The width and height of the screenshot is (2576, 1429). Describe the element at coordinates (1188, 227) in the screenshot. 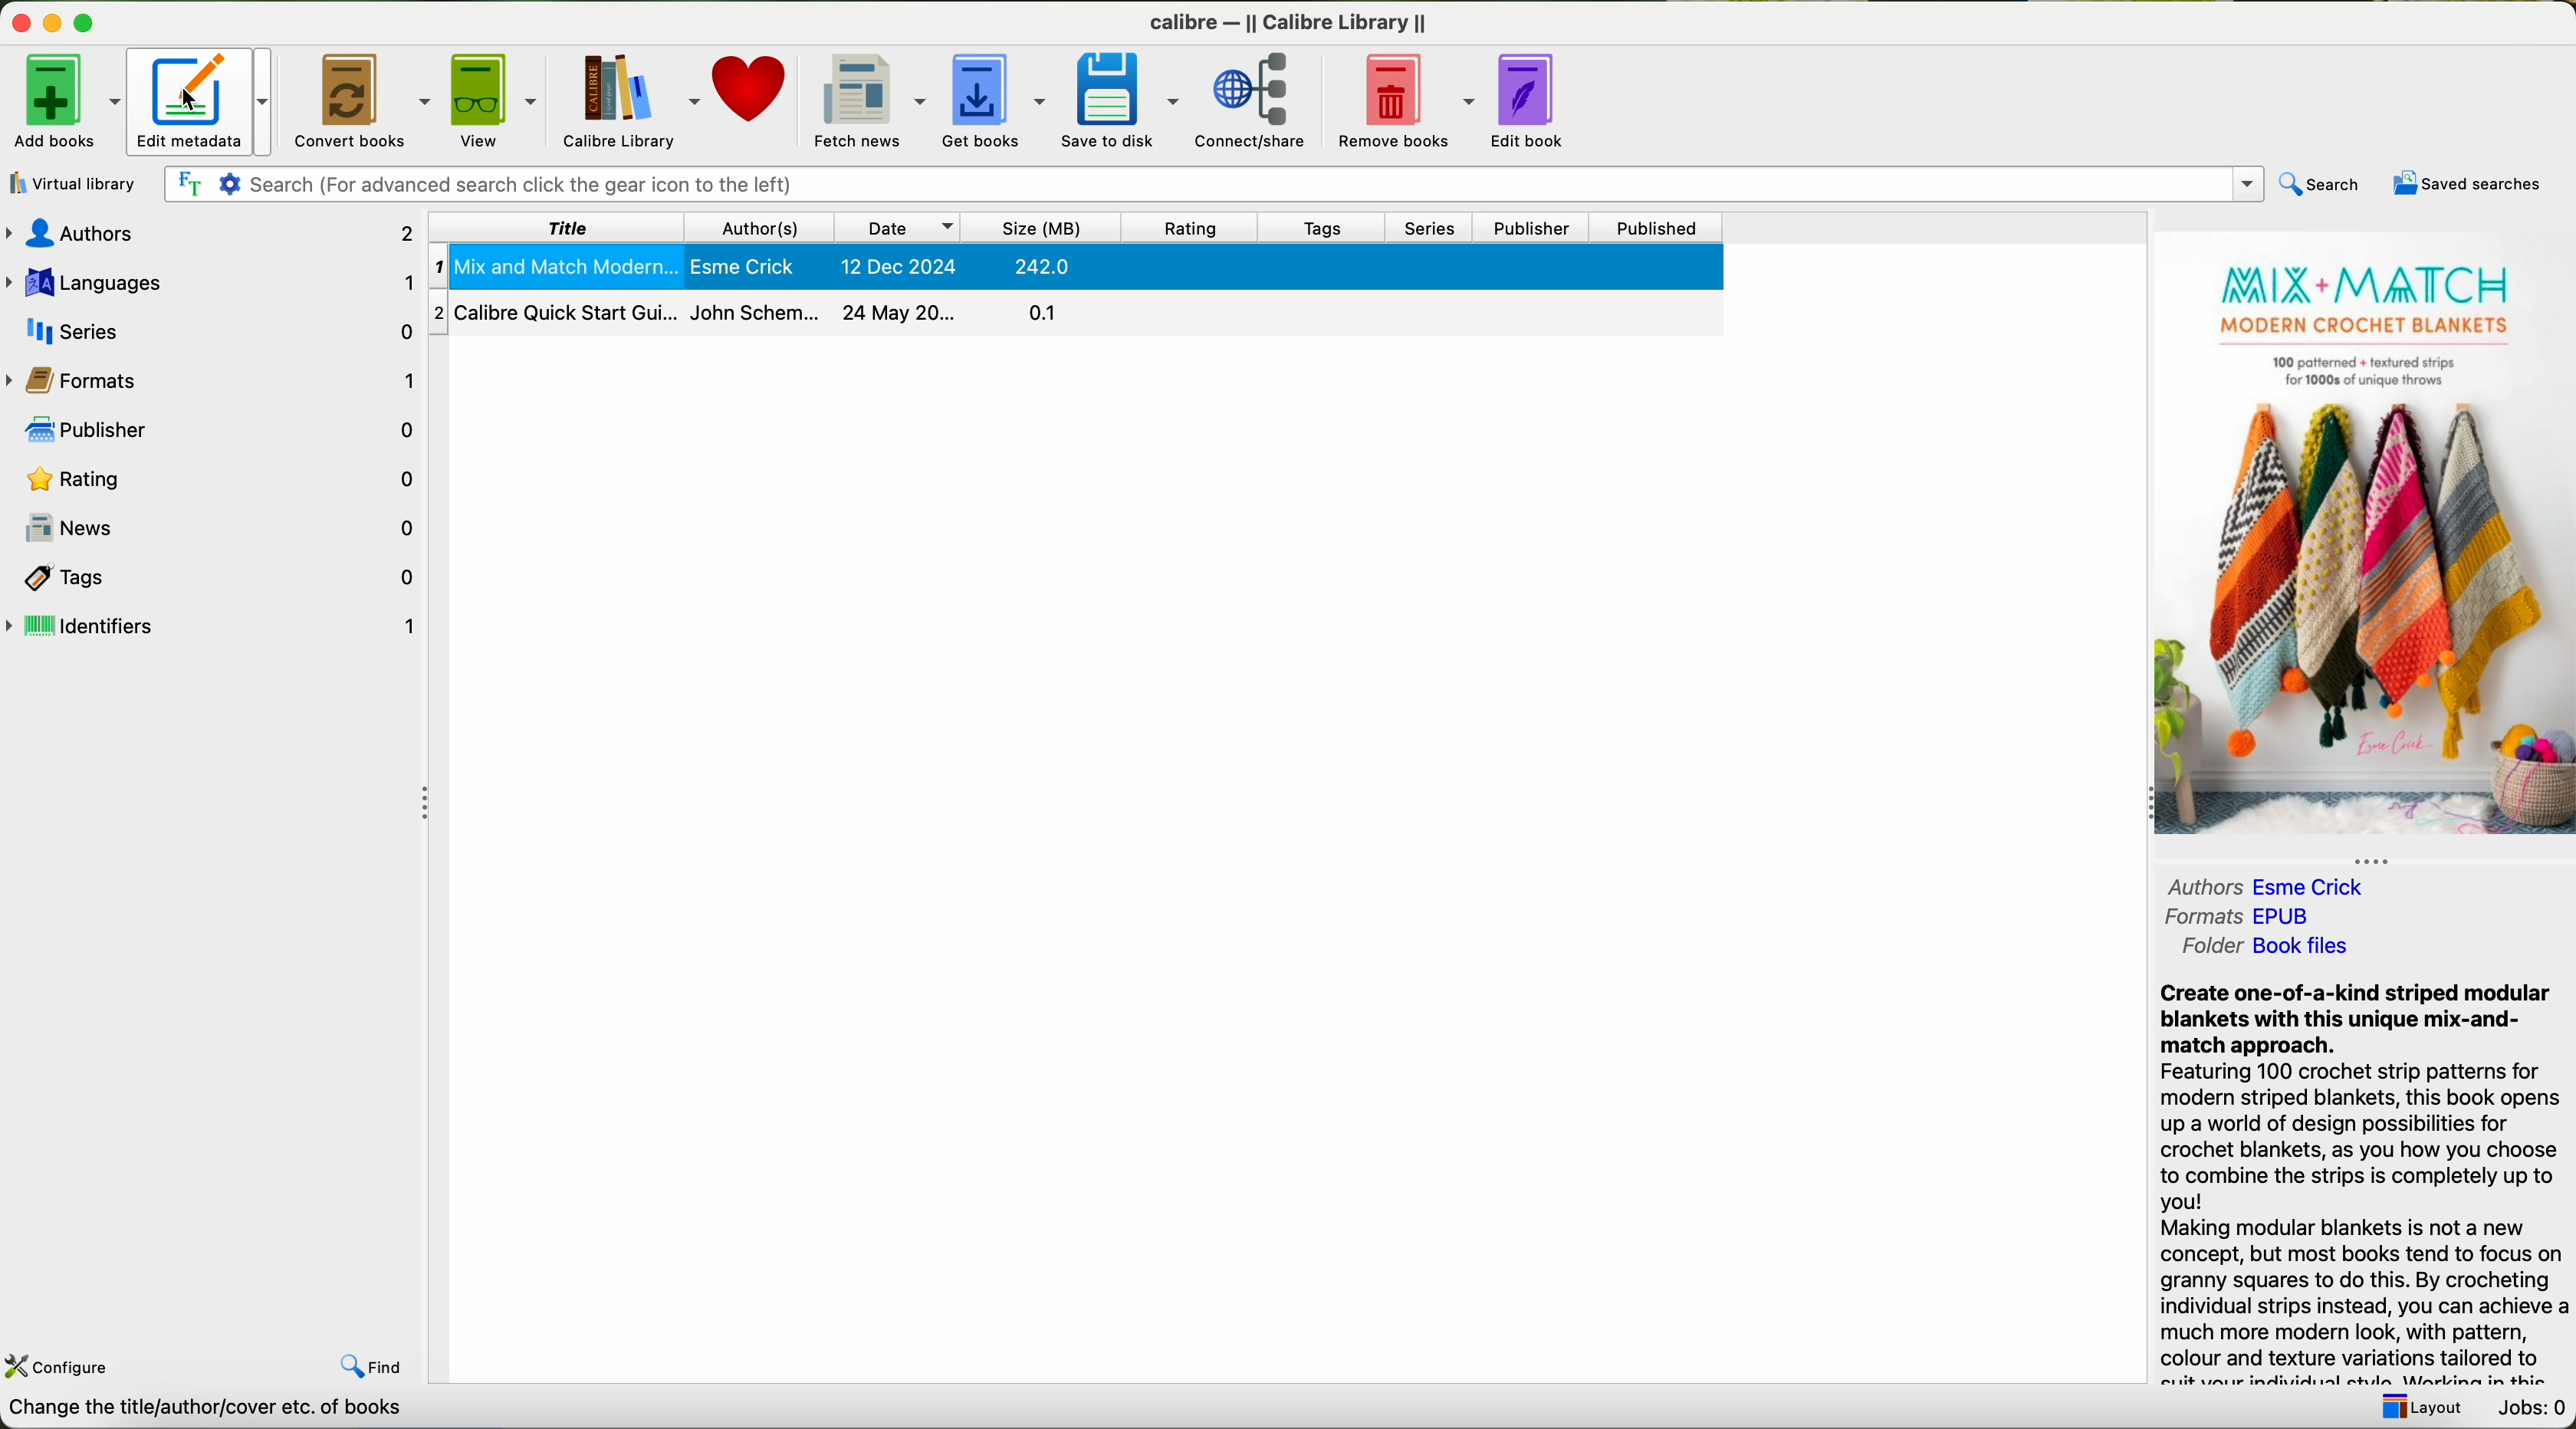

I see `rating` at that location.